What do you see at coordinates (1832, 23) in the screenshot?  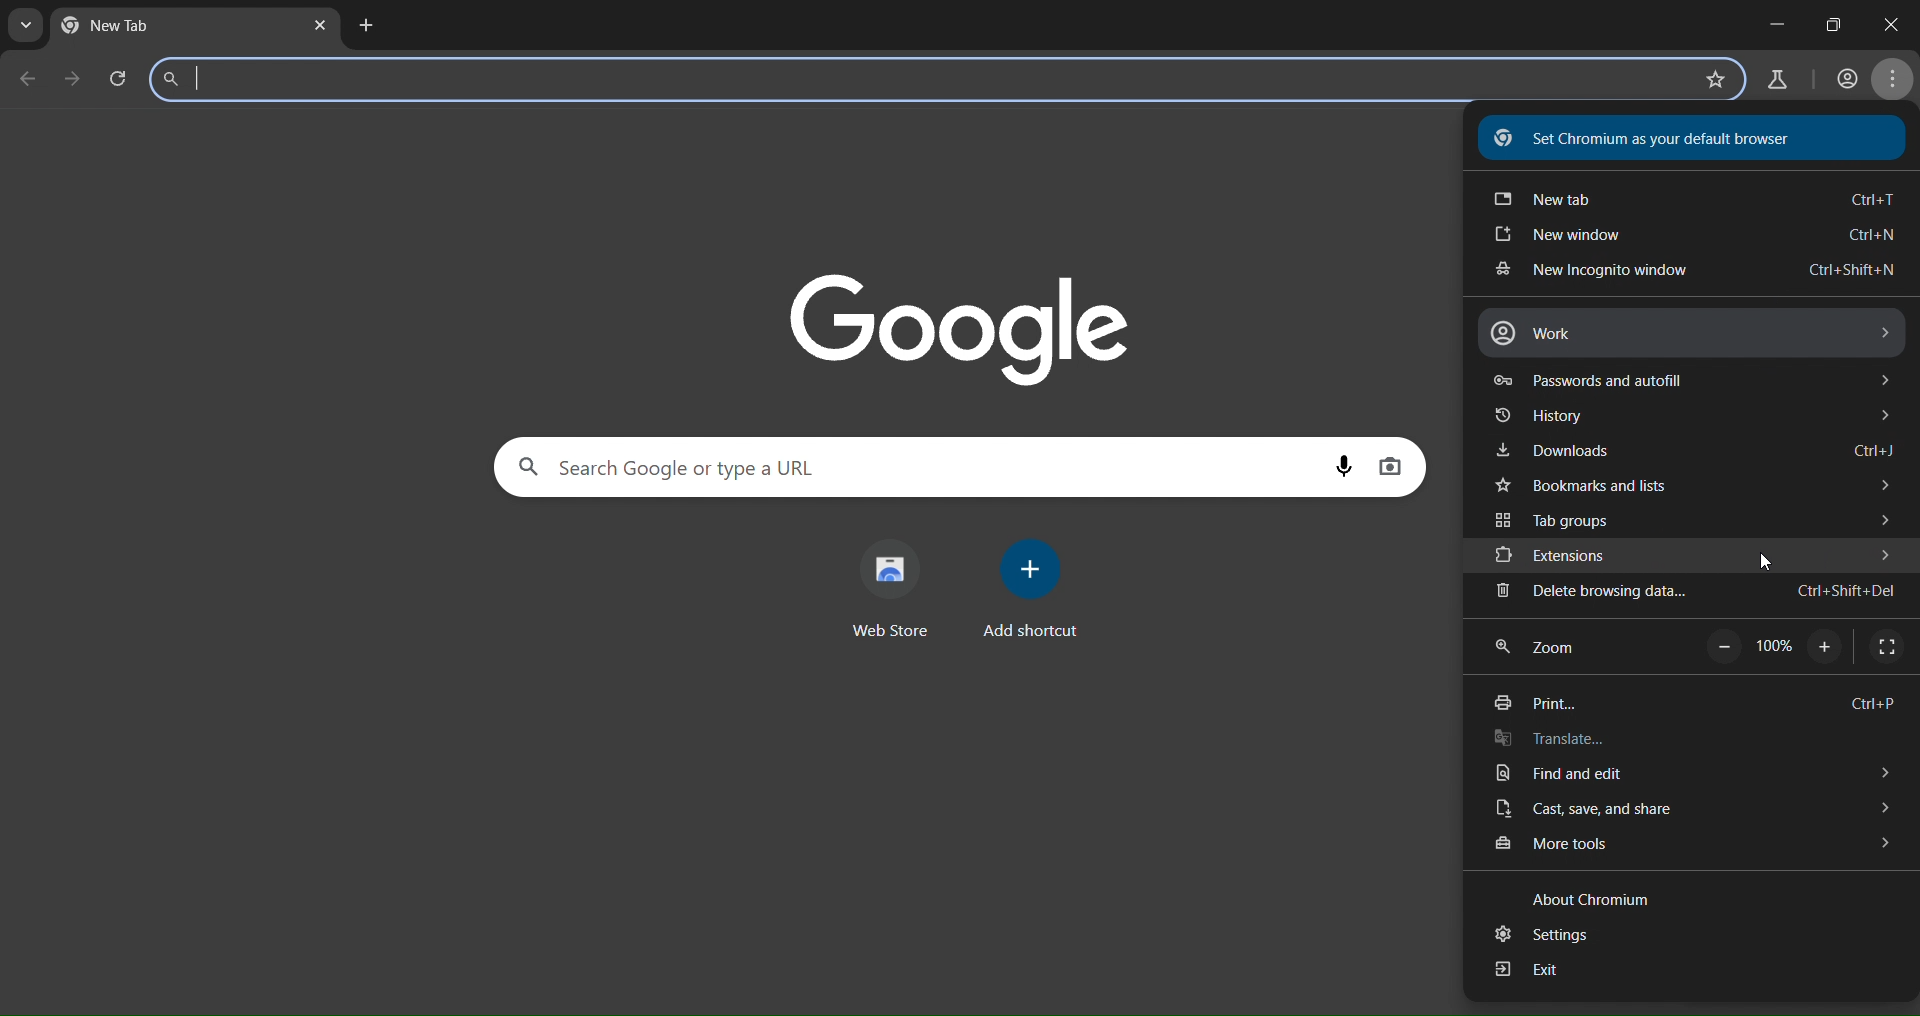 I see `maximize` at bounding box center [1832, 23].